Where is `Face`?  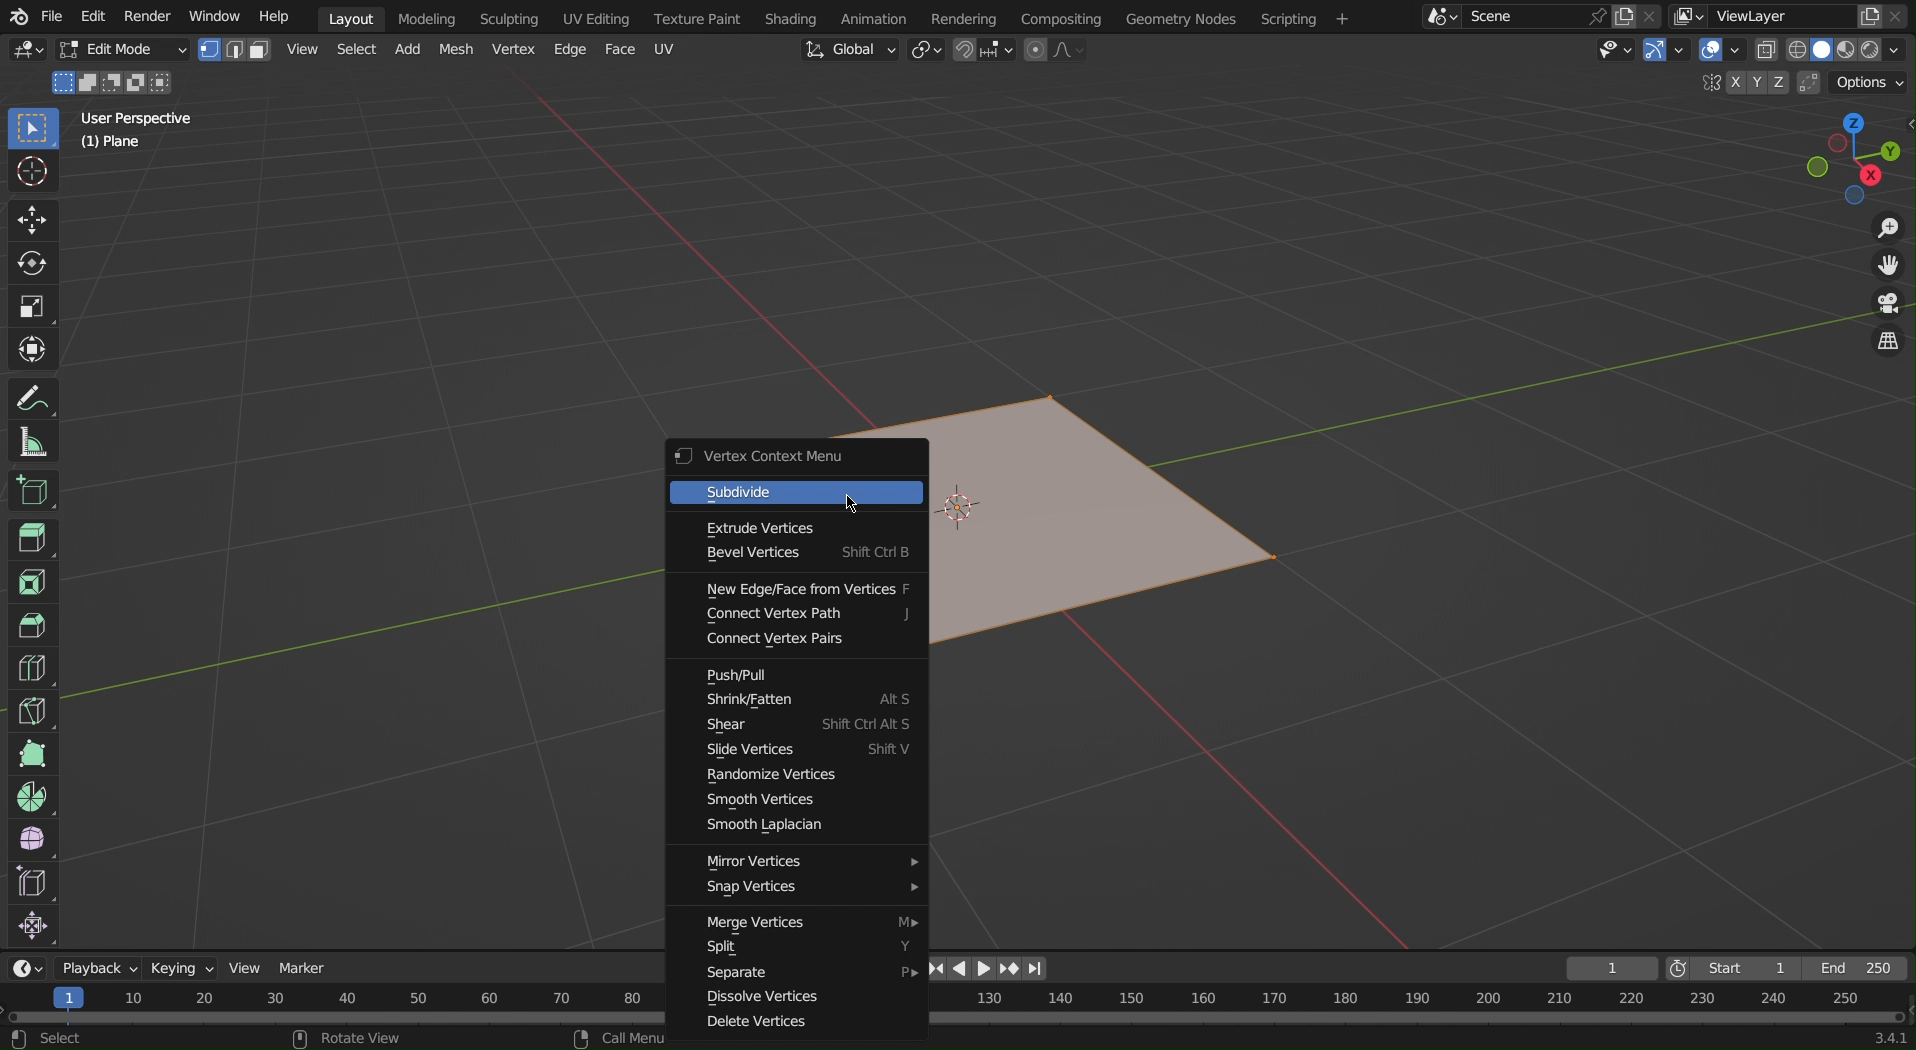
Face is located at coordinates (621, 50).